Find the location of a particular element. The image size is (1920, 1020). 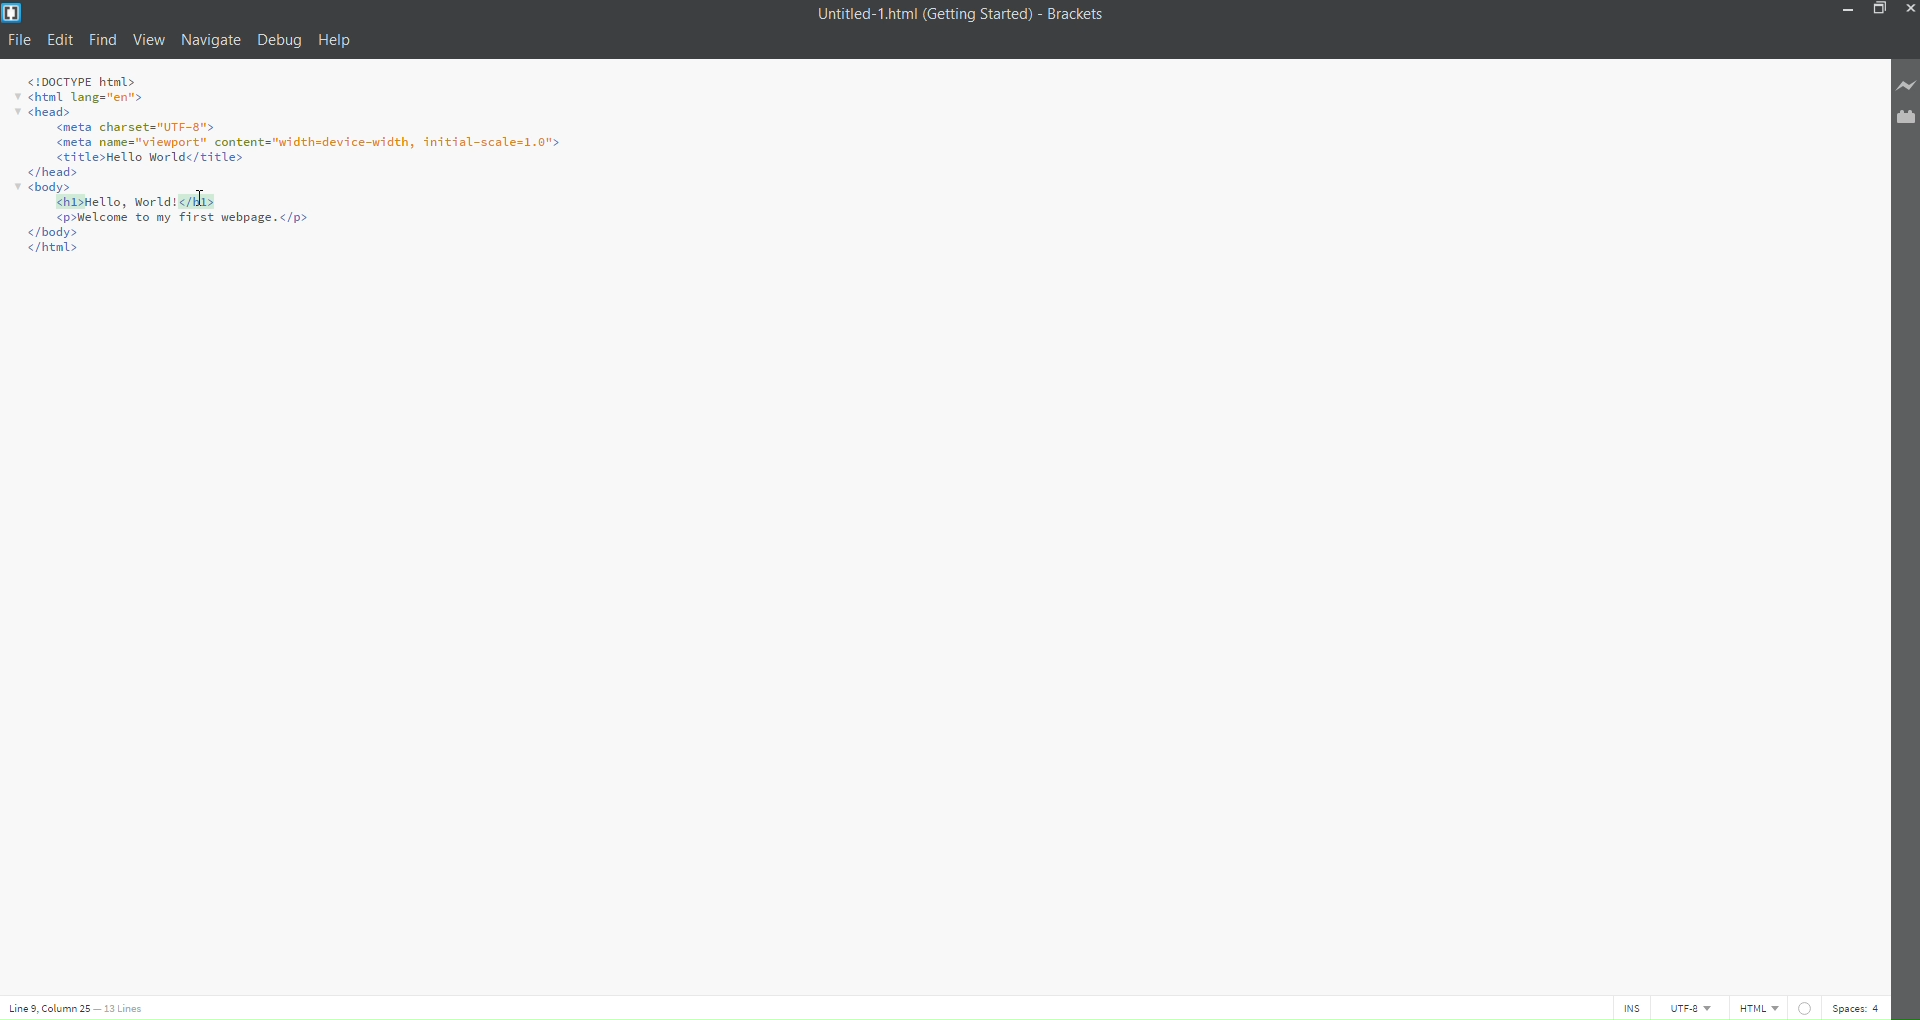

file is located at coordinates (21, 40).